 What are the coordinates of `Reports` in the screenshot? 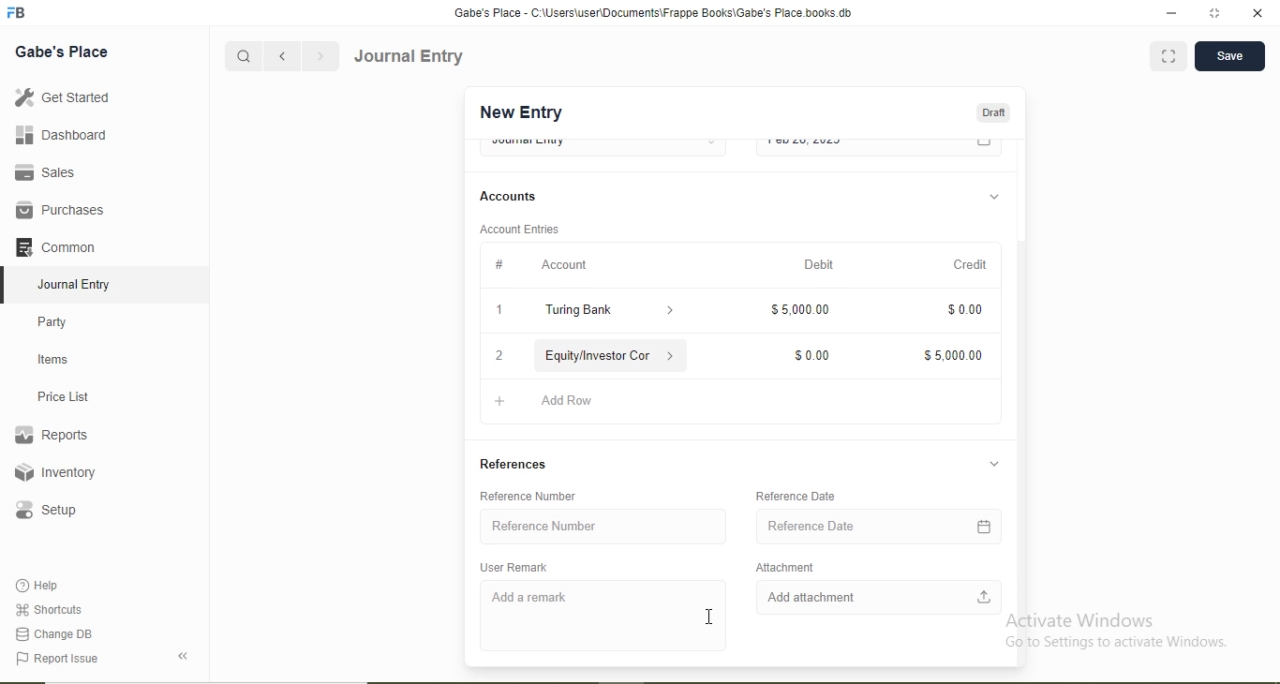 It's located at (51, 435).